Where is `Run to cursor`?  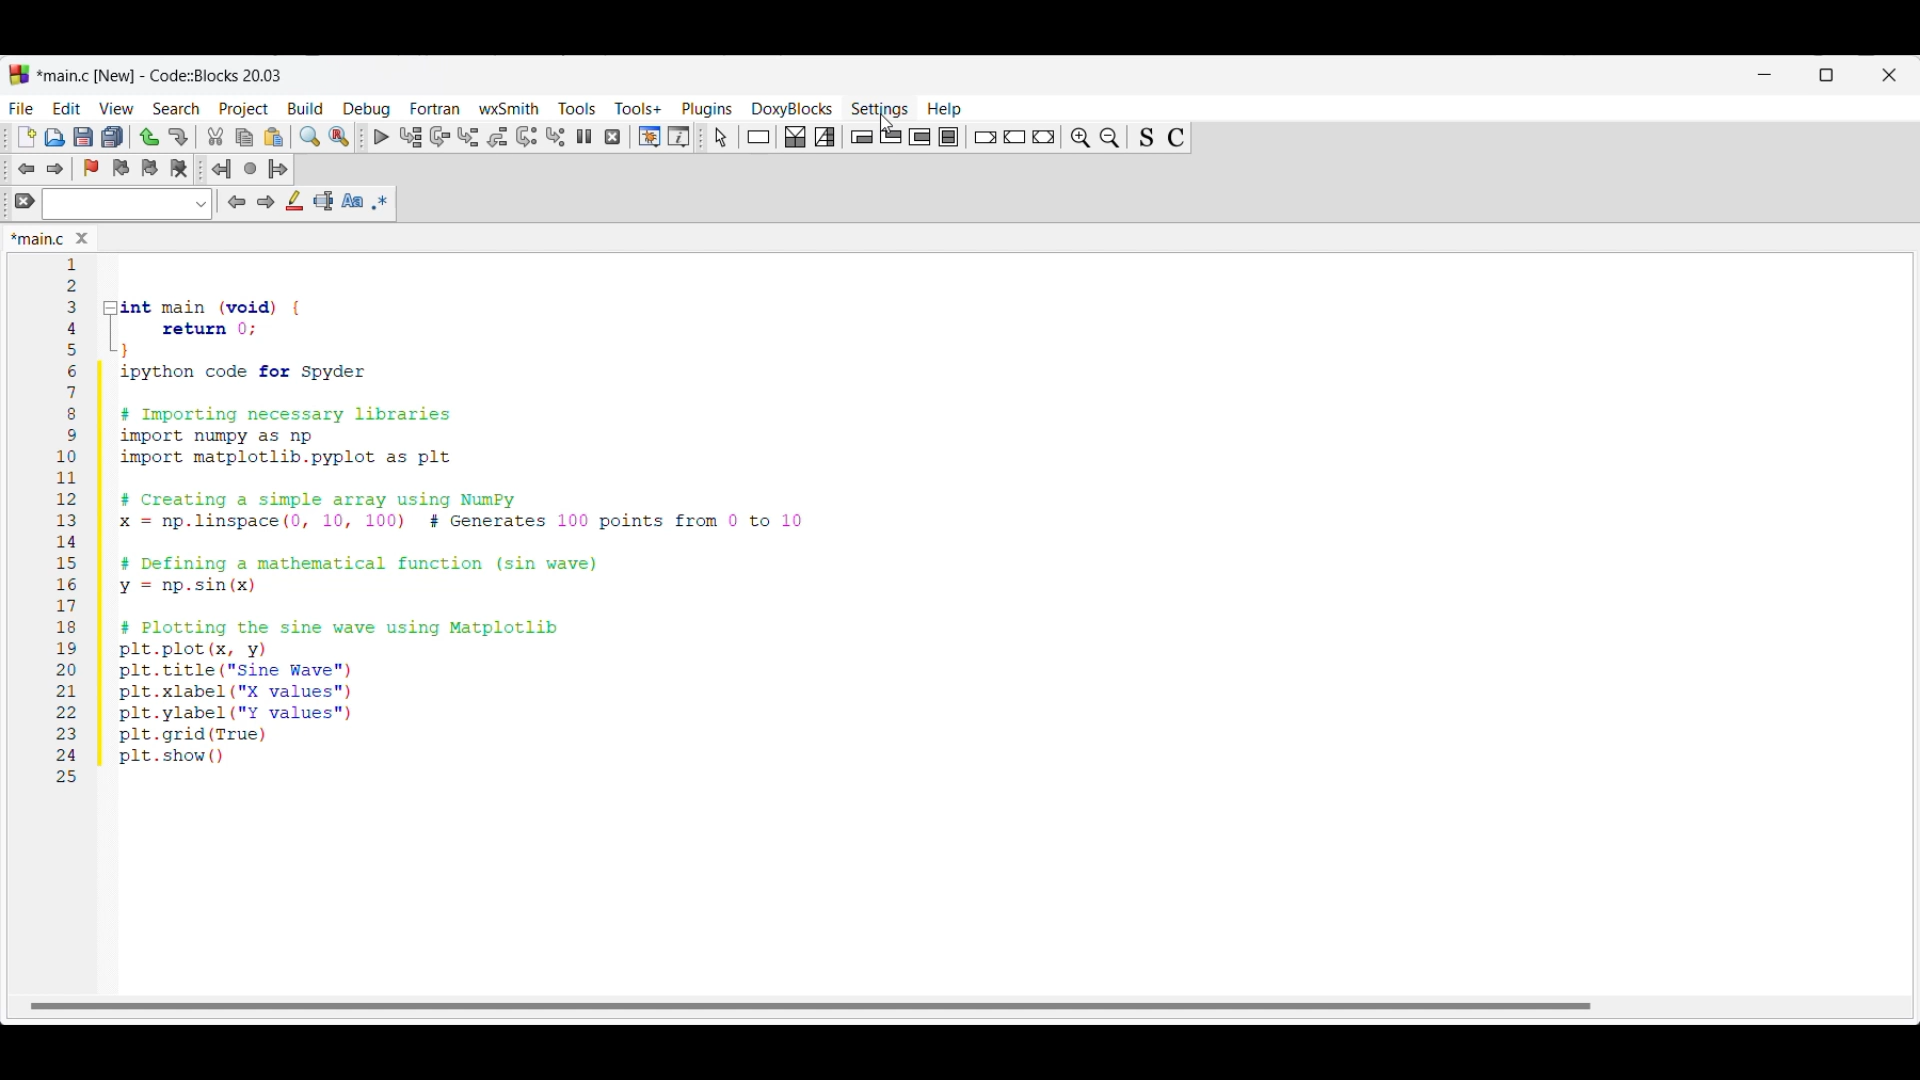 Run to cursor is located at coordinates (411, 136).